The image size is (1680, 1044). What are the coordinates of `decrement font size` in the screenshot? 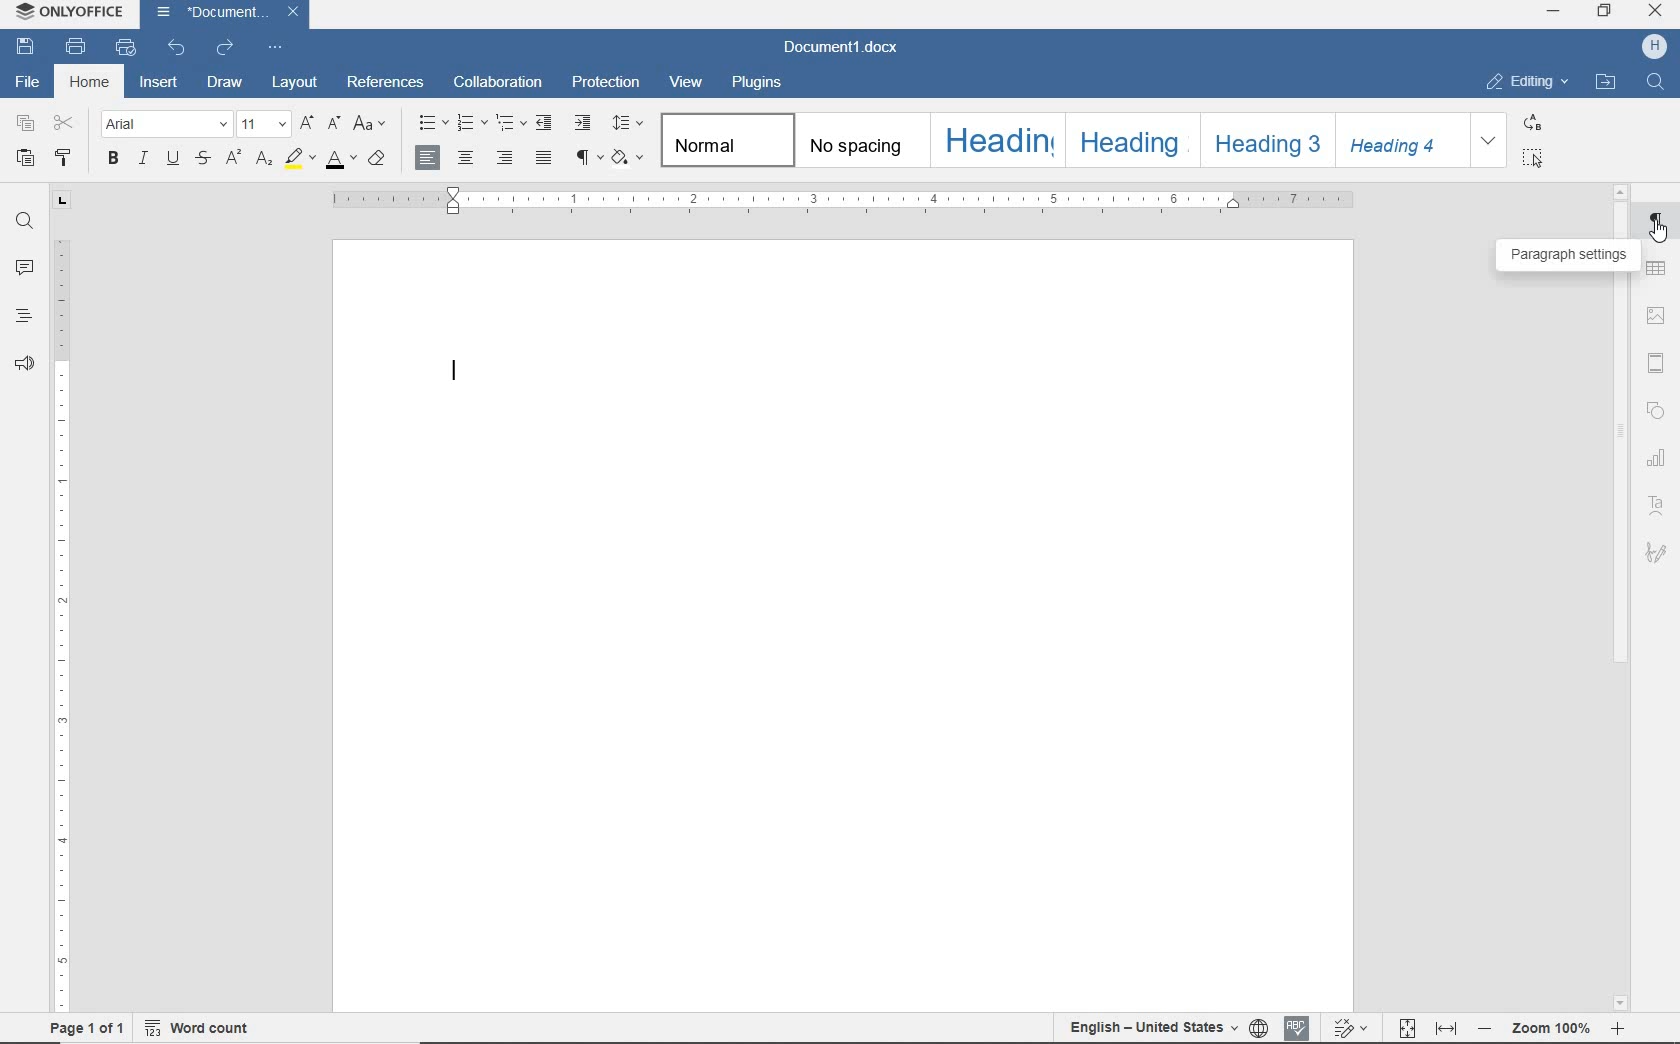 It's located at (333, 123).